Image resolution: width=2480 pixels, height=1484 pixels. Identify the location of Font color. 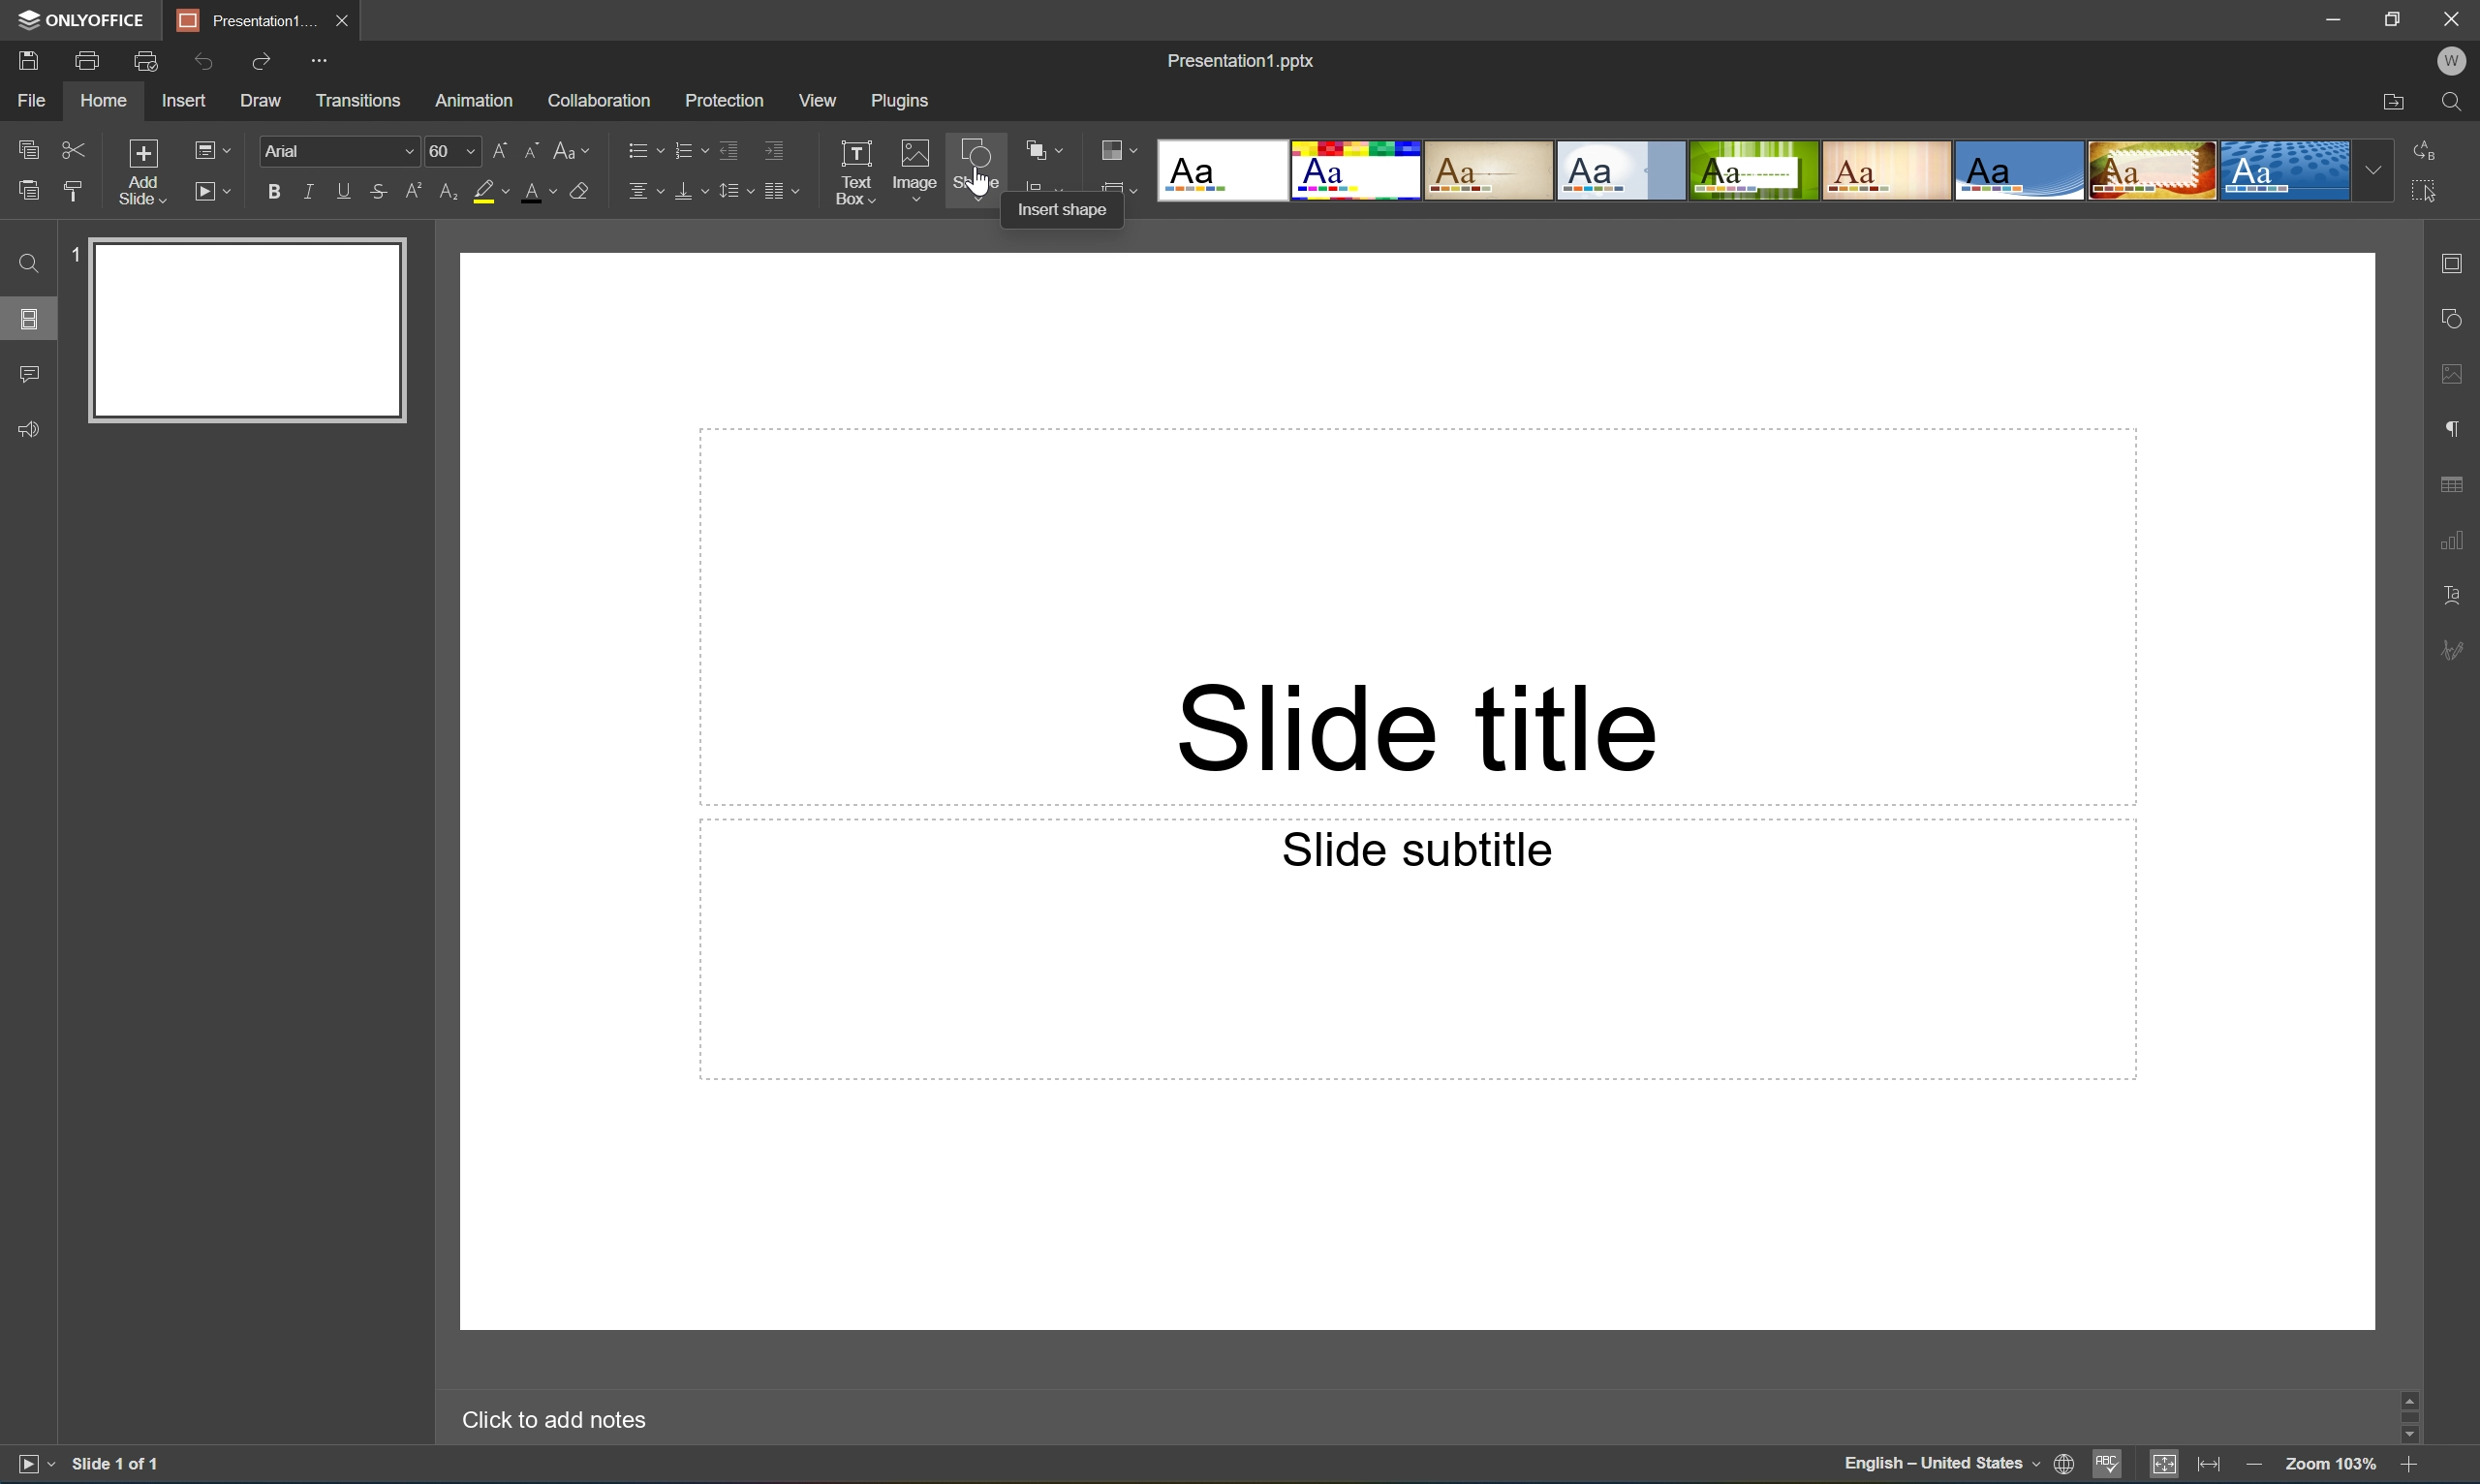
(543, 194).